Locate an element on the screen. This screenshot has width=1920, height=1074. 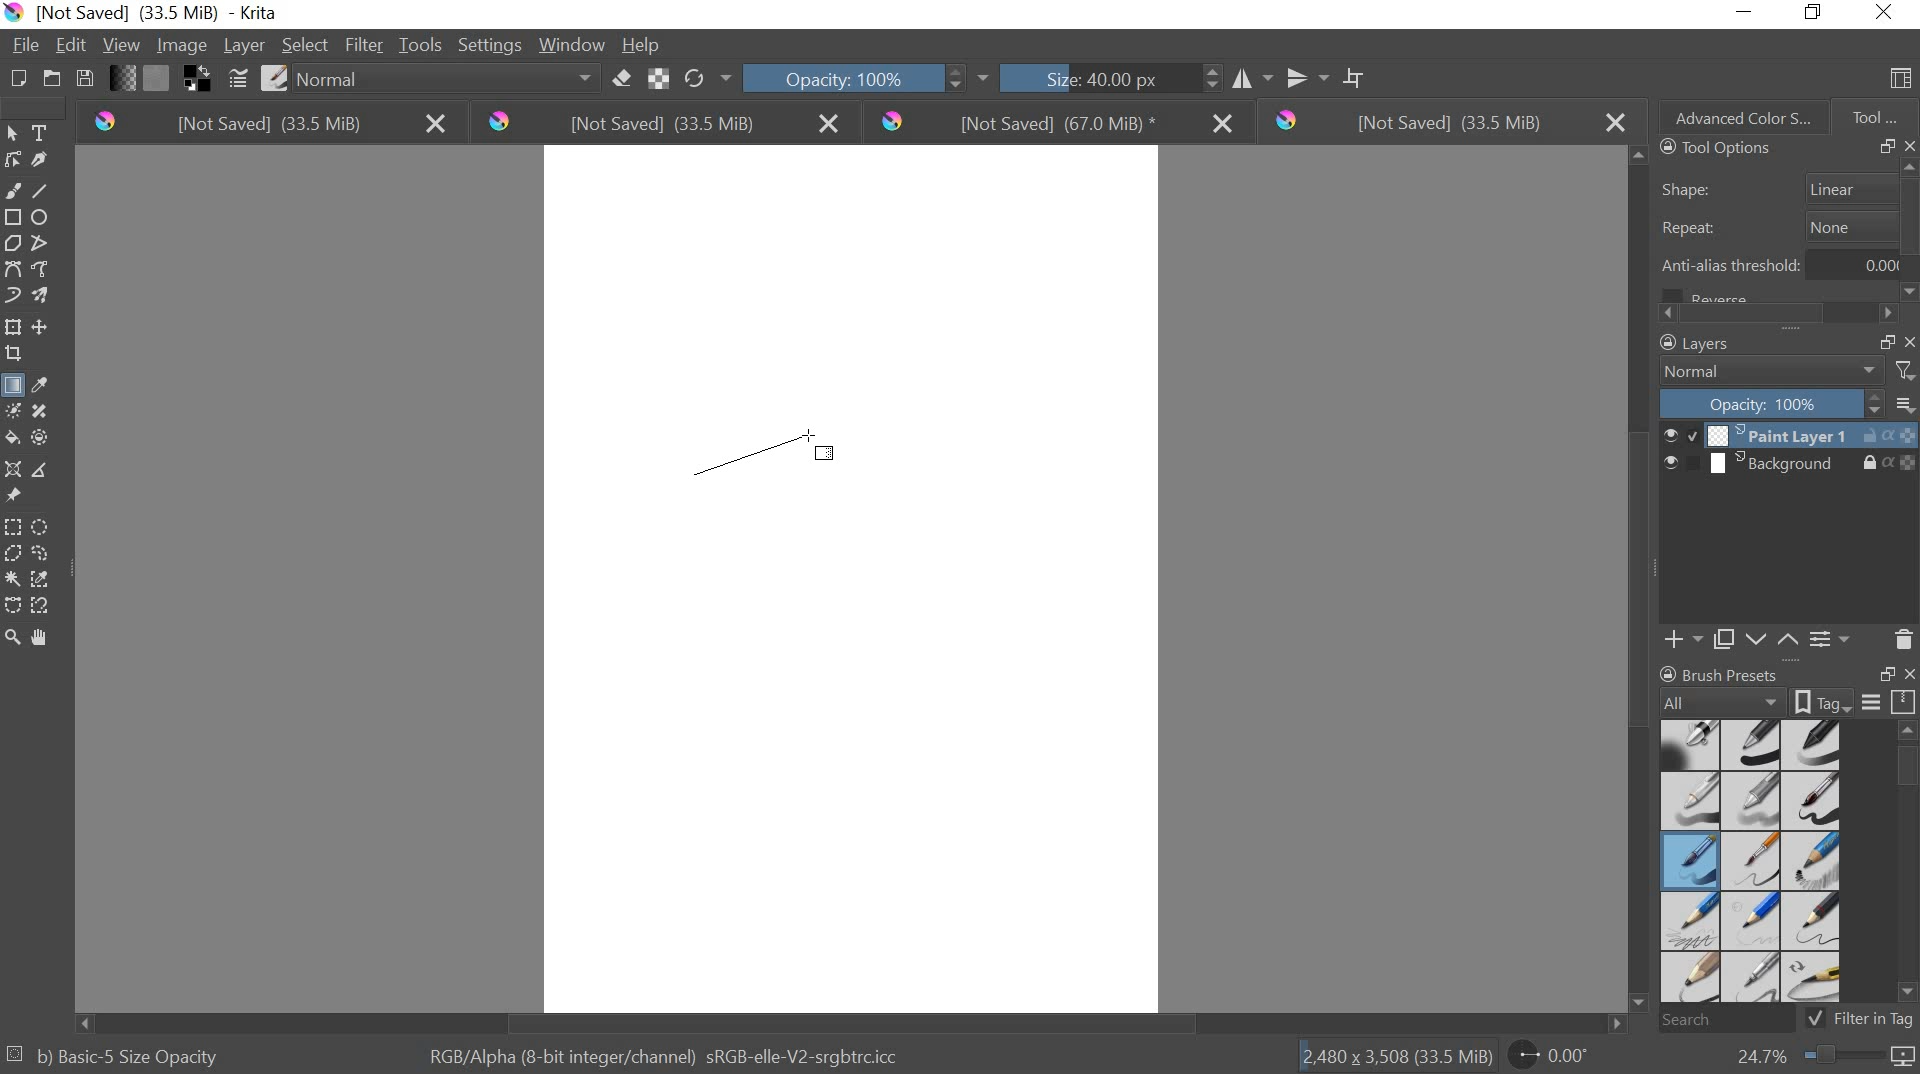
magnetic selection is located at coordinates (43, 605).